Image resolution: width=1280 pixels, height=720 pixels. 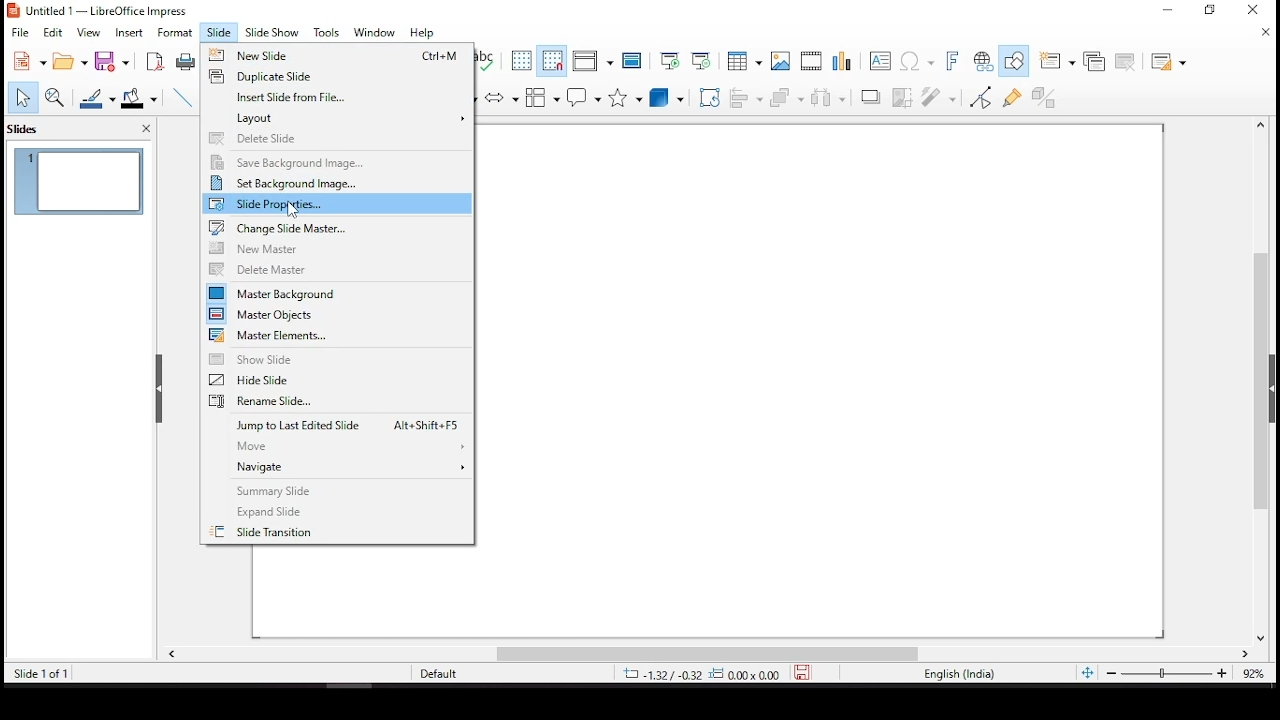 What do you see at coordinates (20, 32) in the screenshot?
I see `file` at bounding box center [20, 32].